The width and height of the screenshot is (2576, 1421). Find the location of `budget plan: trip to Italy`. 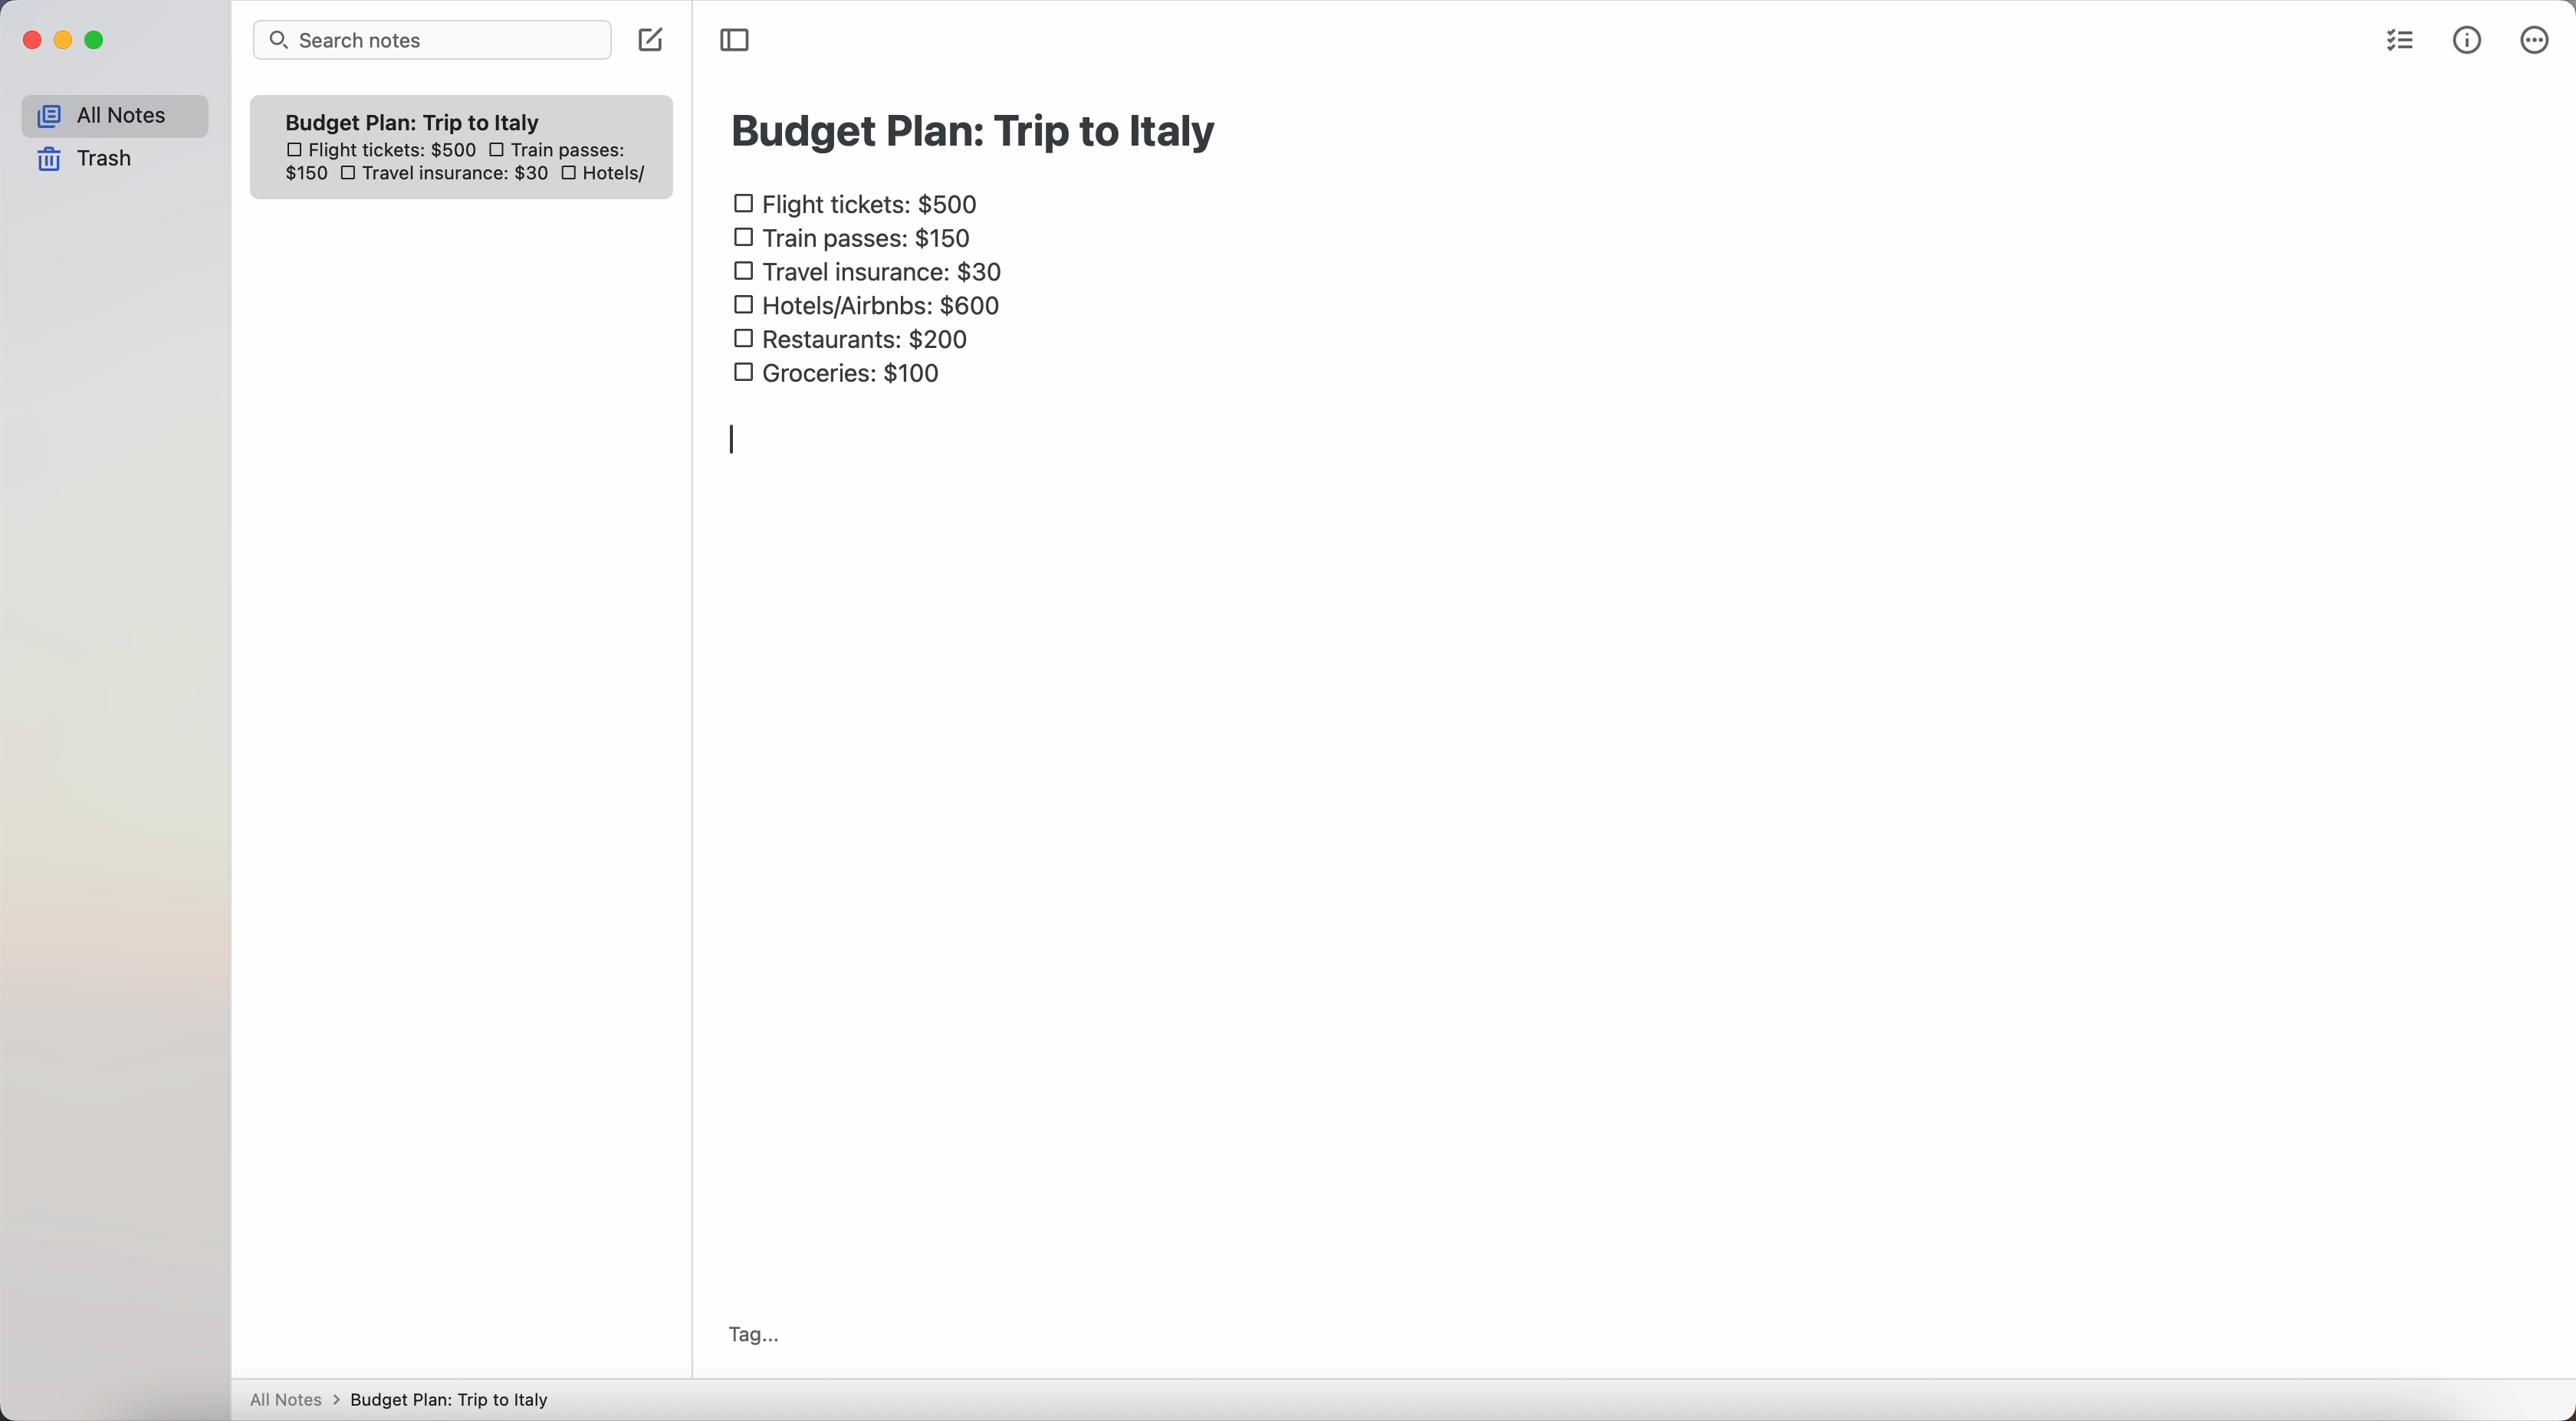

budget plan: trip to Italy is located at coordinates (979, 128).